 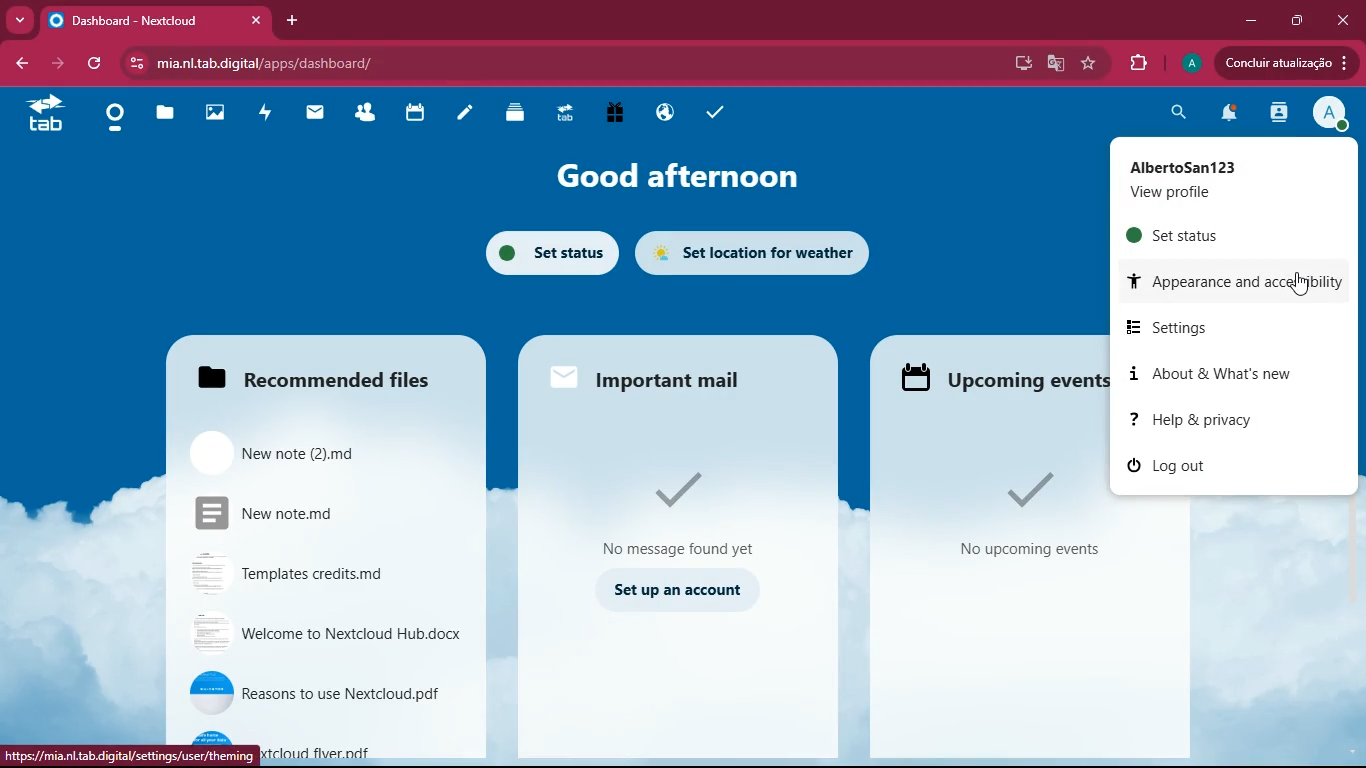 What do you see at coordinates (466, 115) in the screenshot?
I see `notes` at bounding box center [466, 115].